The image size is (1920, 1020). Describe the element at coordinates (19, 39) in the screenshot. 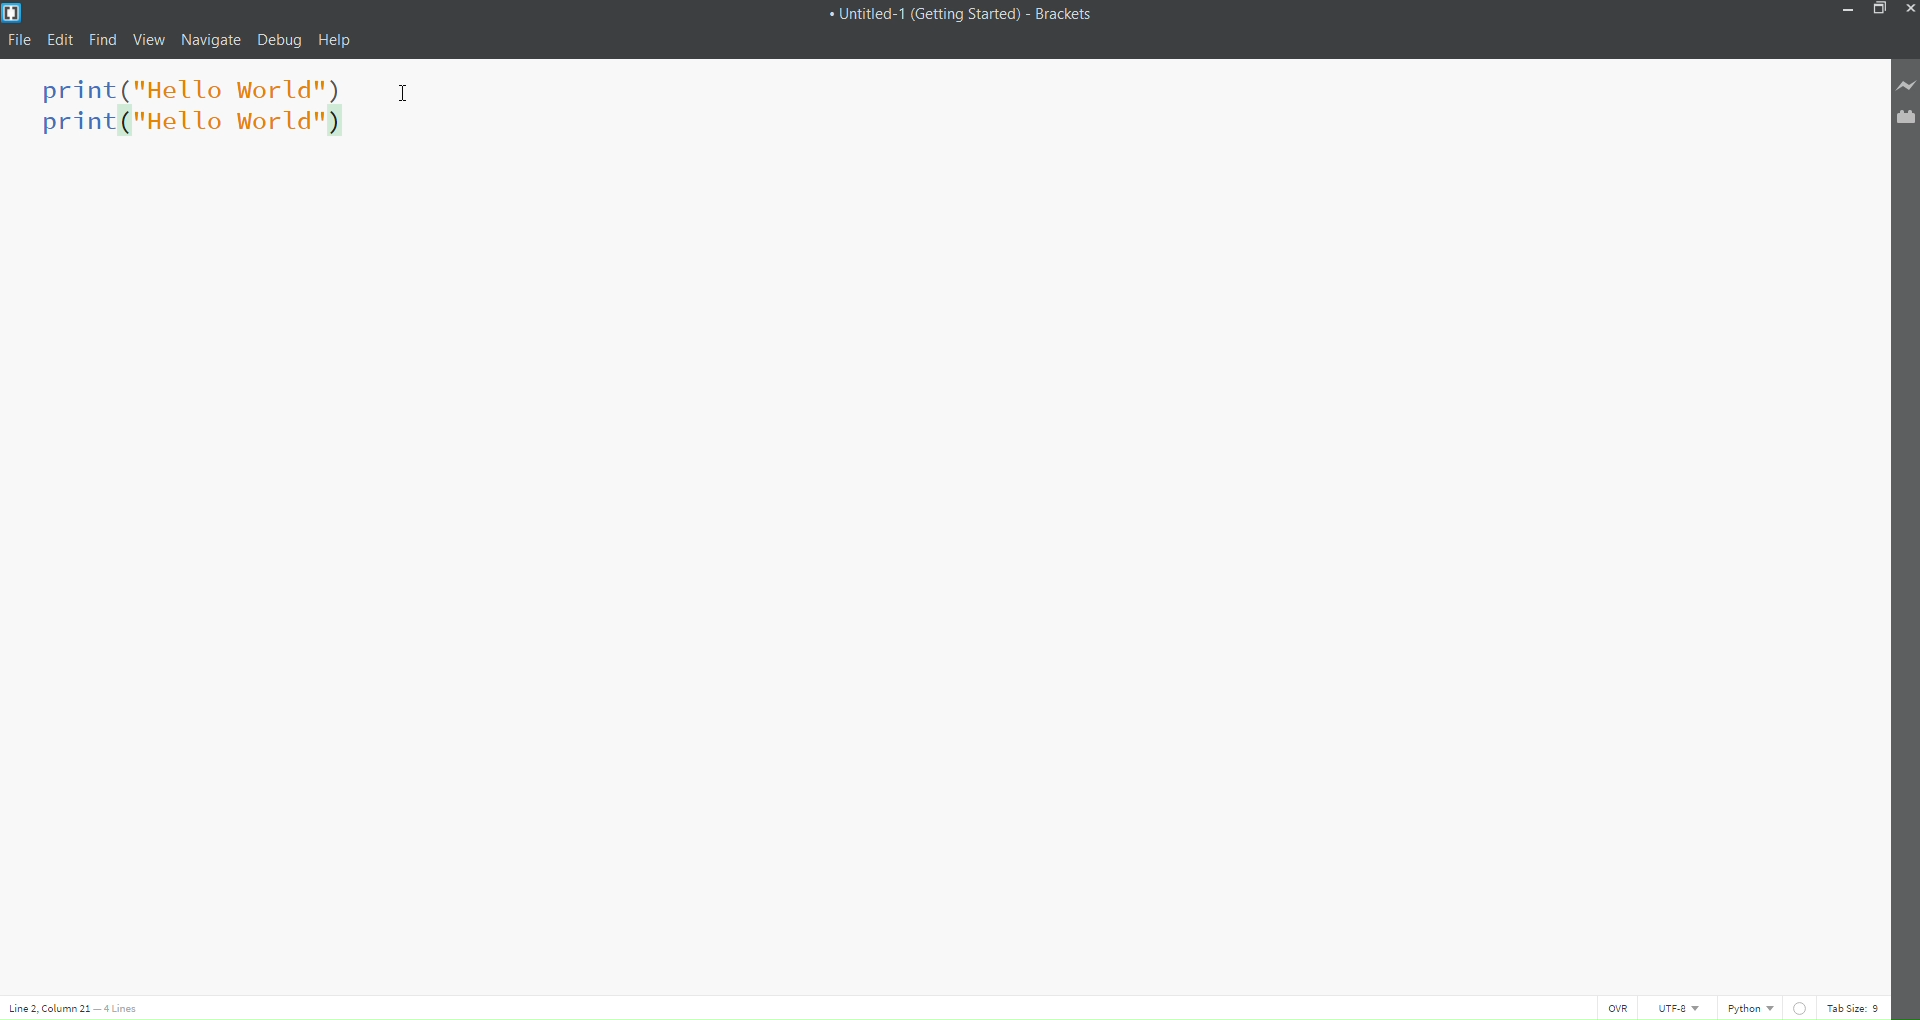

I see `file` at that location.